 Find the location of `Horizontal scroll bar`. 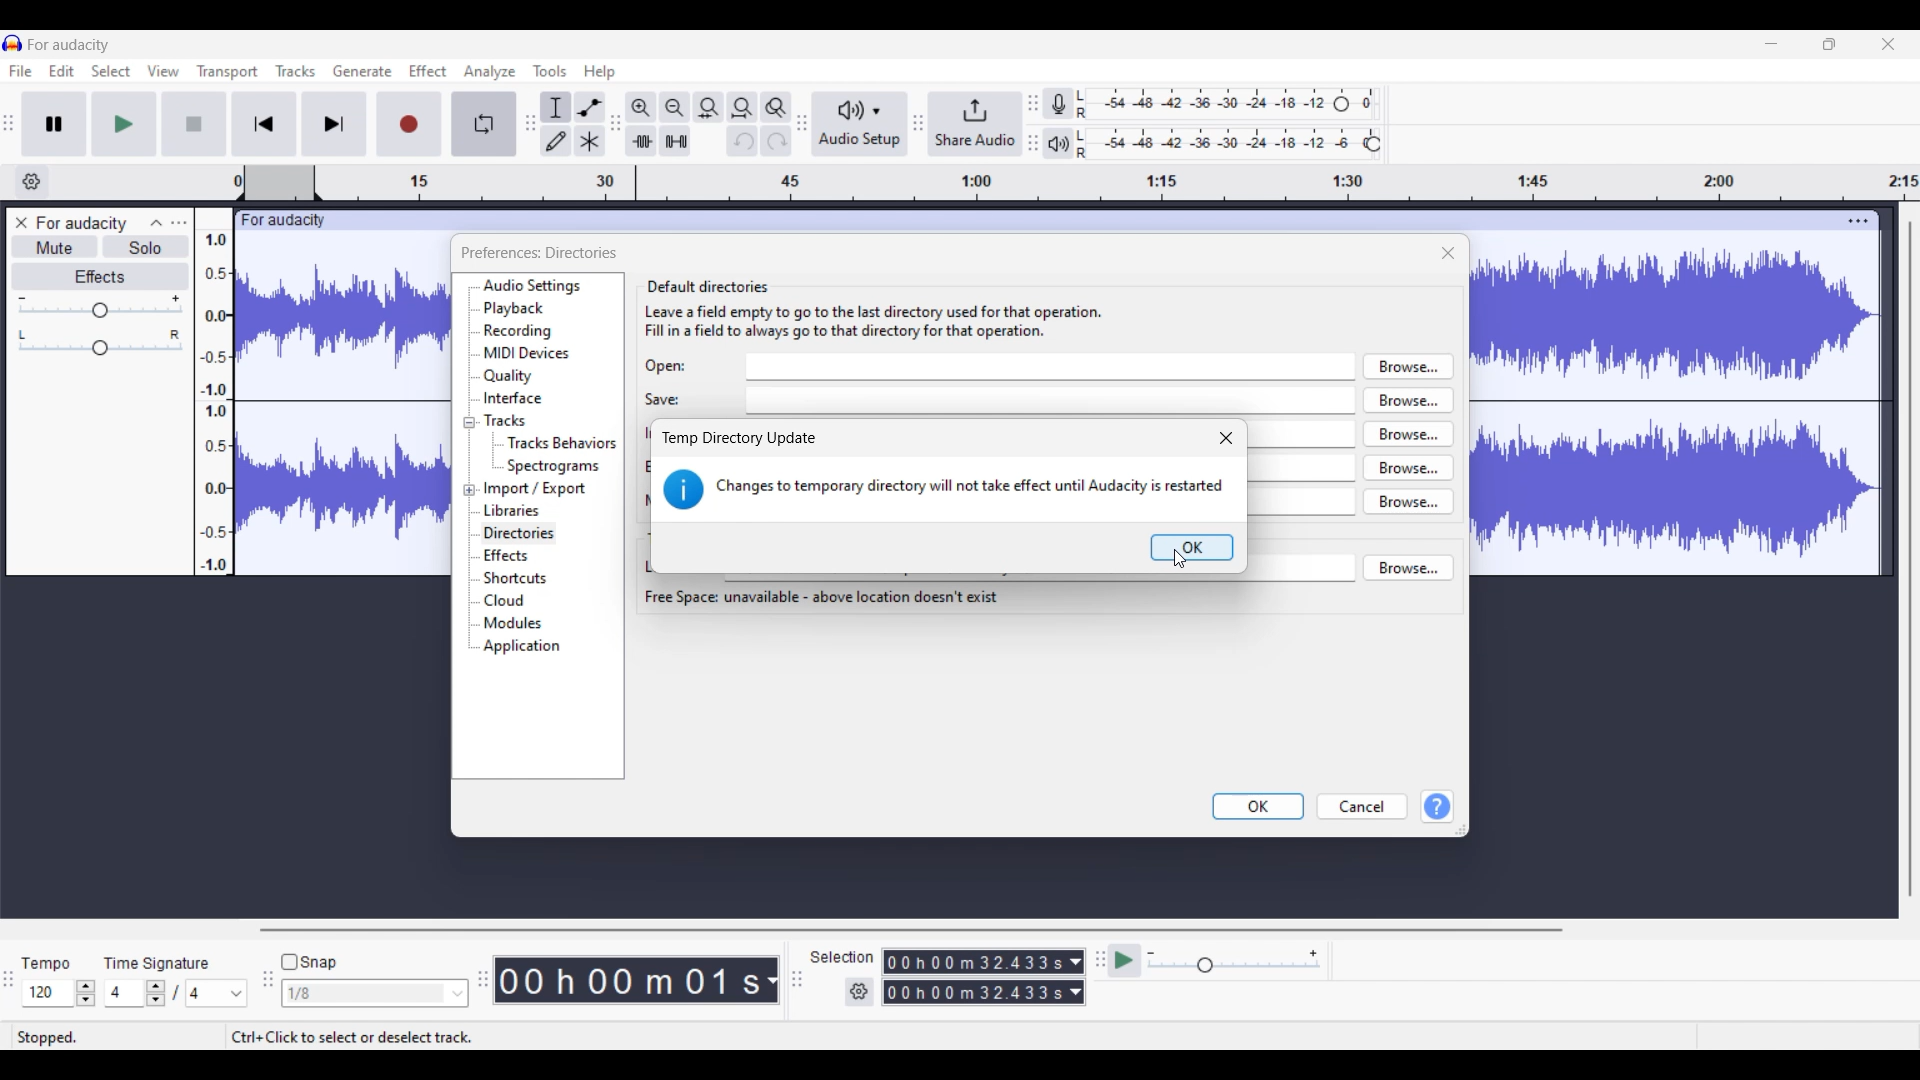

Horizontal scroll bar is located at coordinates (909, 930).